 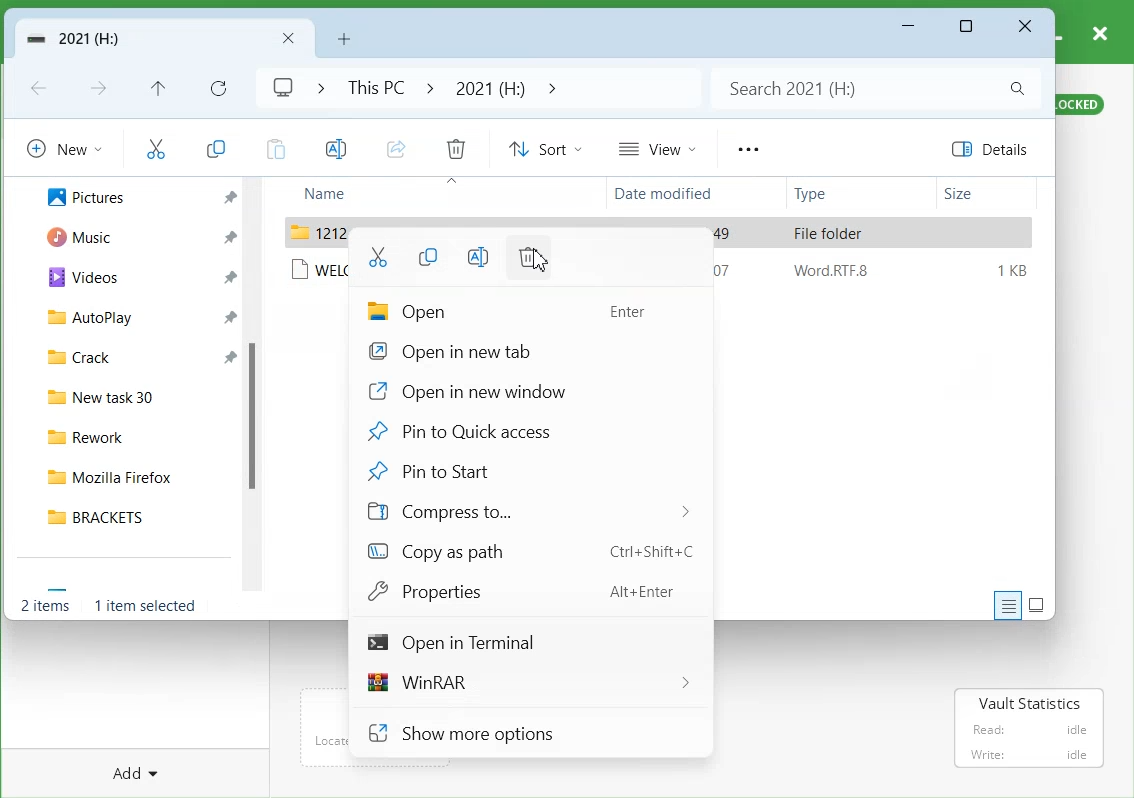 What do you see at coordinates (968, 27) in the screenshot?
I see `Maximize` at bounding box center [968, 27].